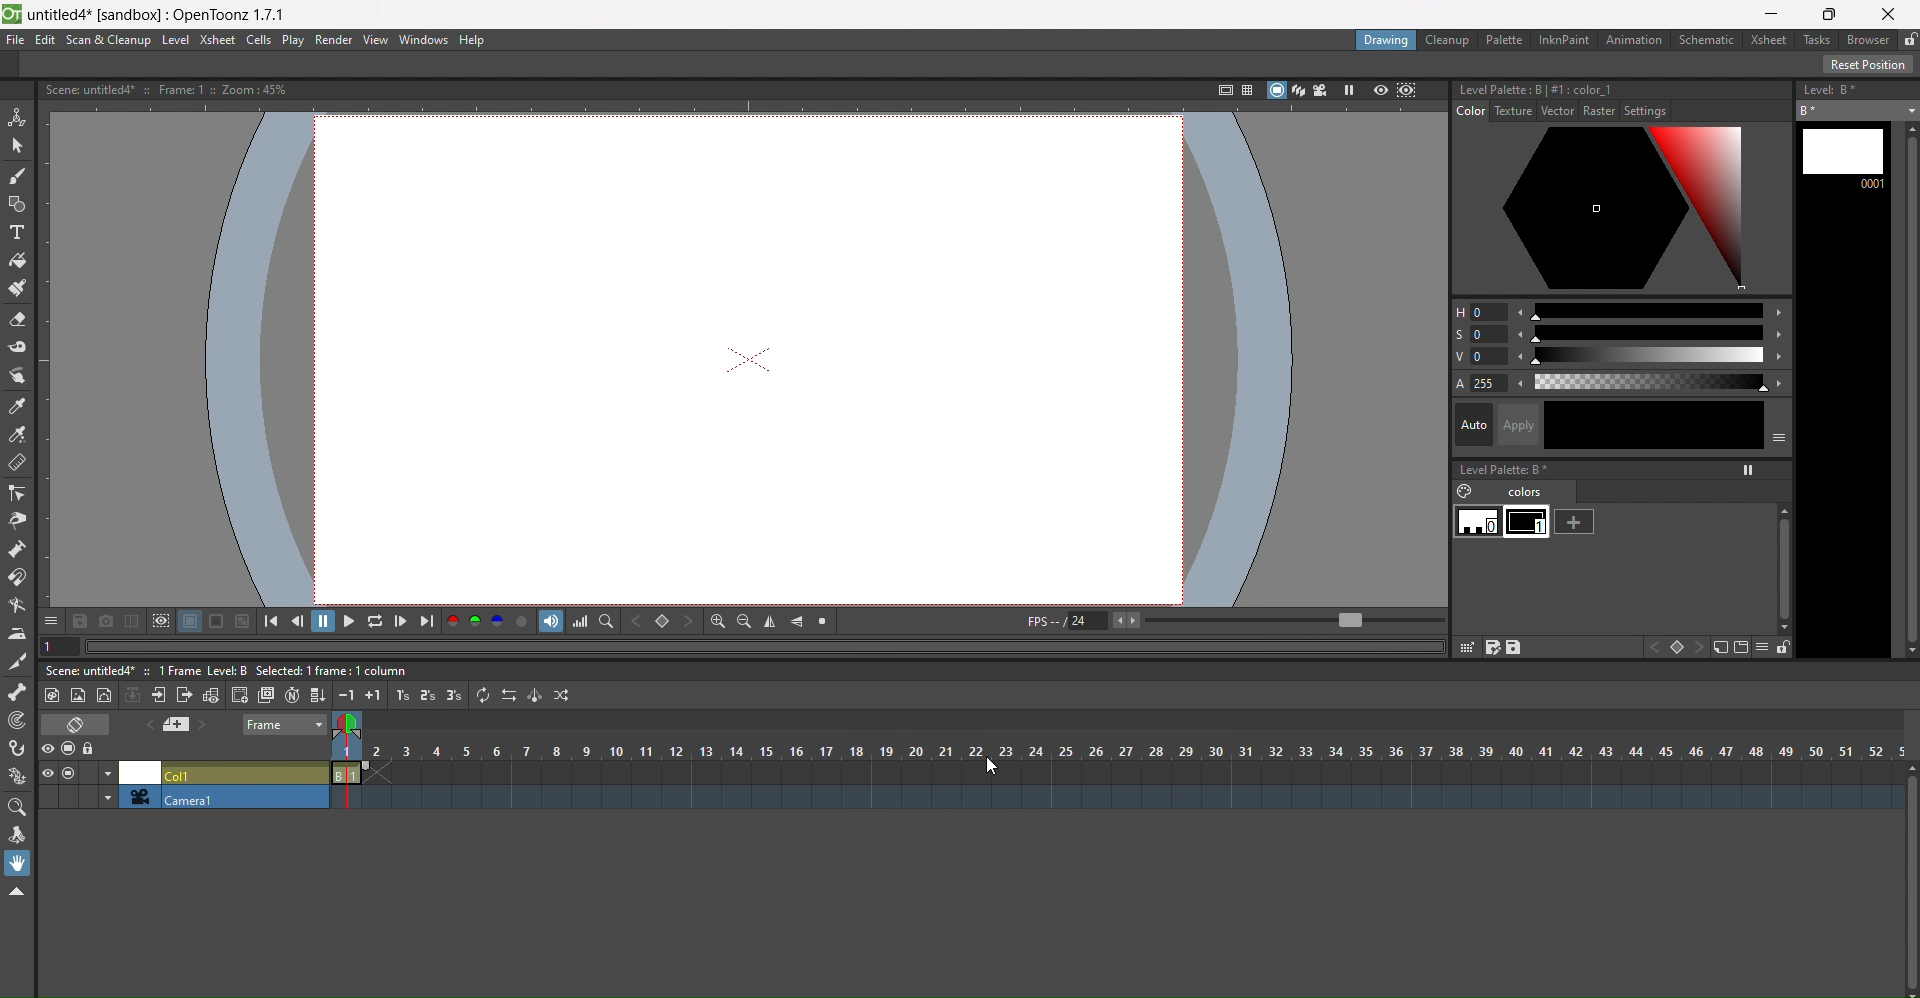 This screenshot has height=998, width=1920. I want to click on inknpaint, so click(1562, 40).